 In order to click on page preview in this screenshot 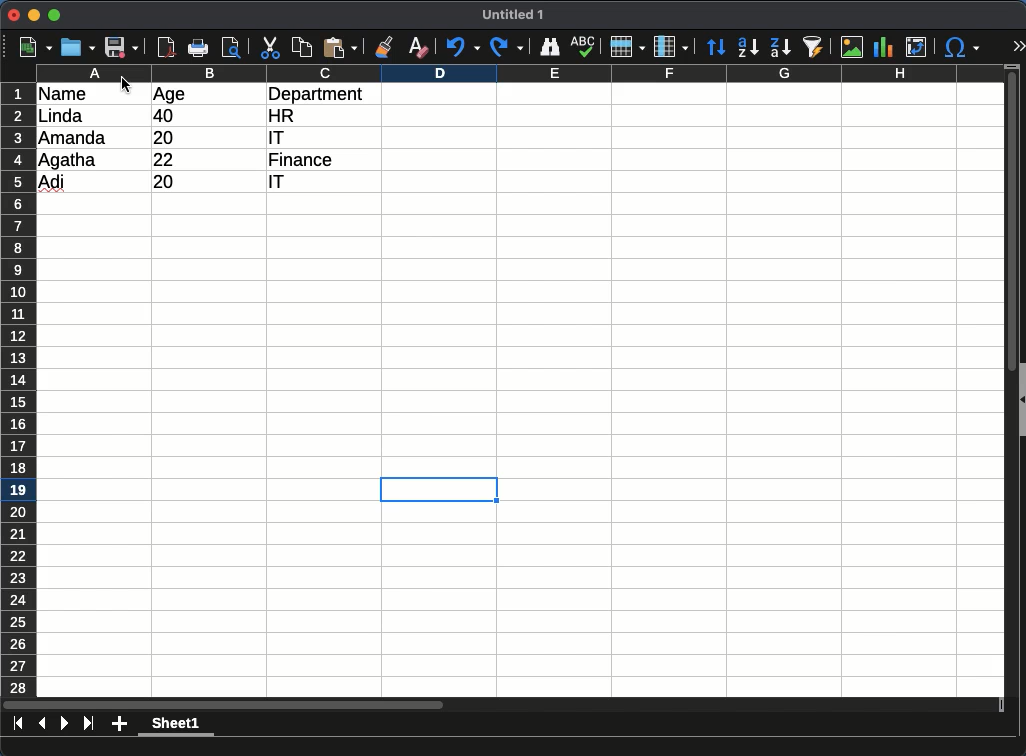, I will do `click(235, 47)`.